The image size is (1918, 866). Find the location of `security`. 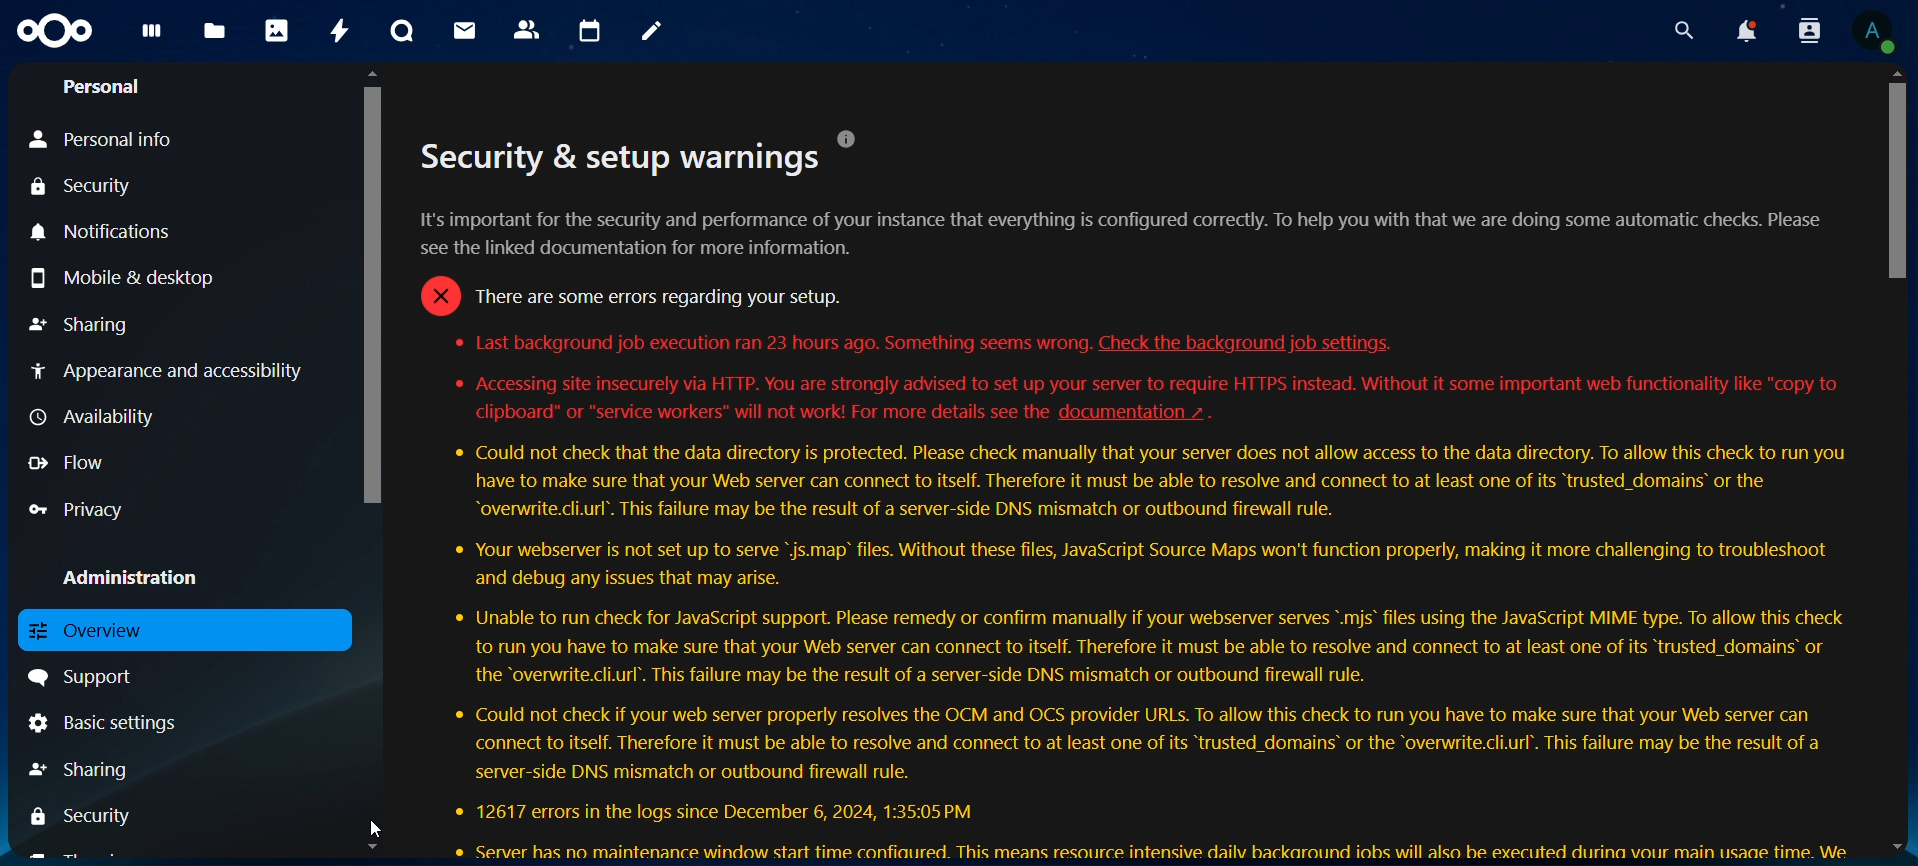

security is located at coordinates (80, 186).